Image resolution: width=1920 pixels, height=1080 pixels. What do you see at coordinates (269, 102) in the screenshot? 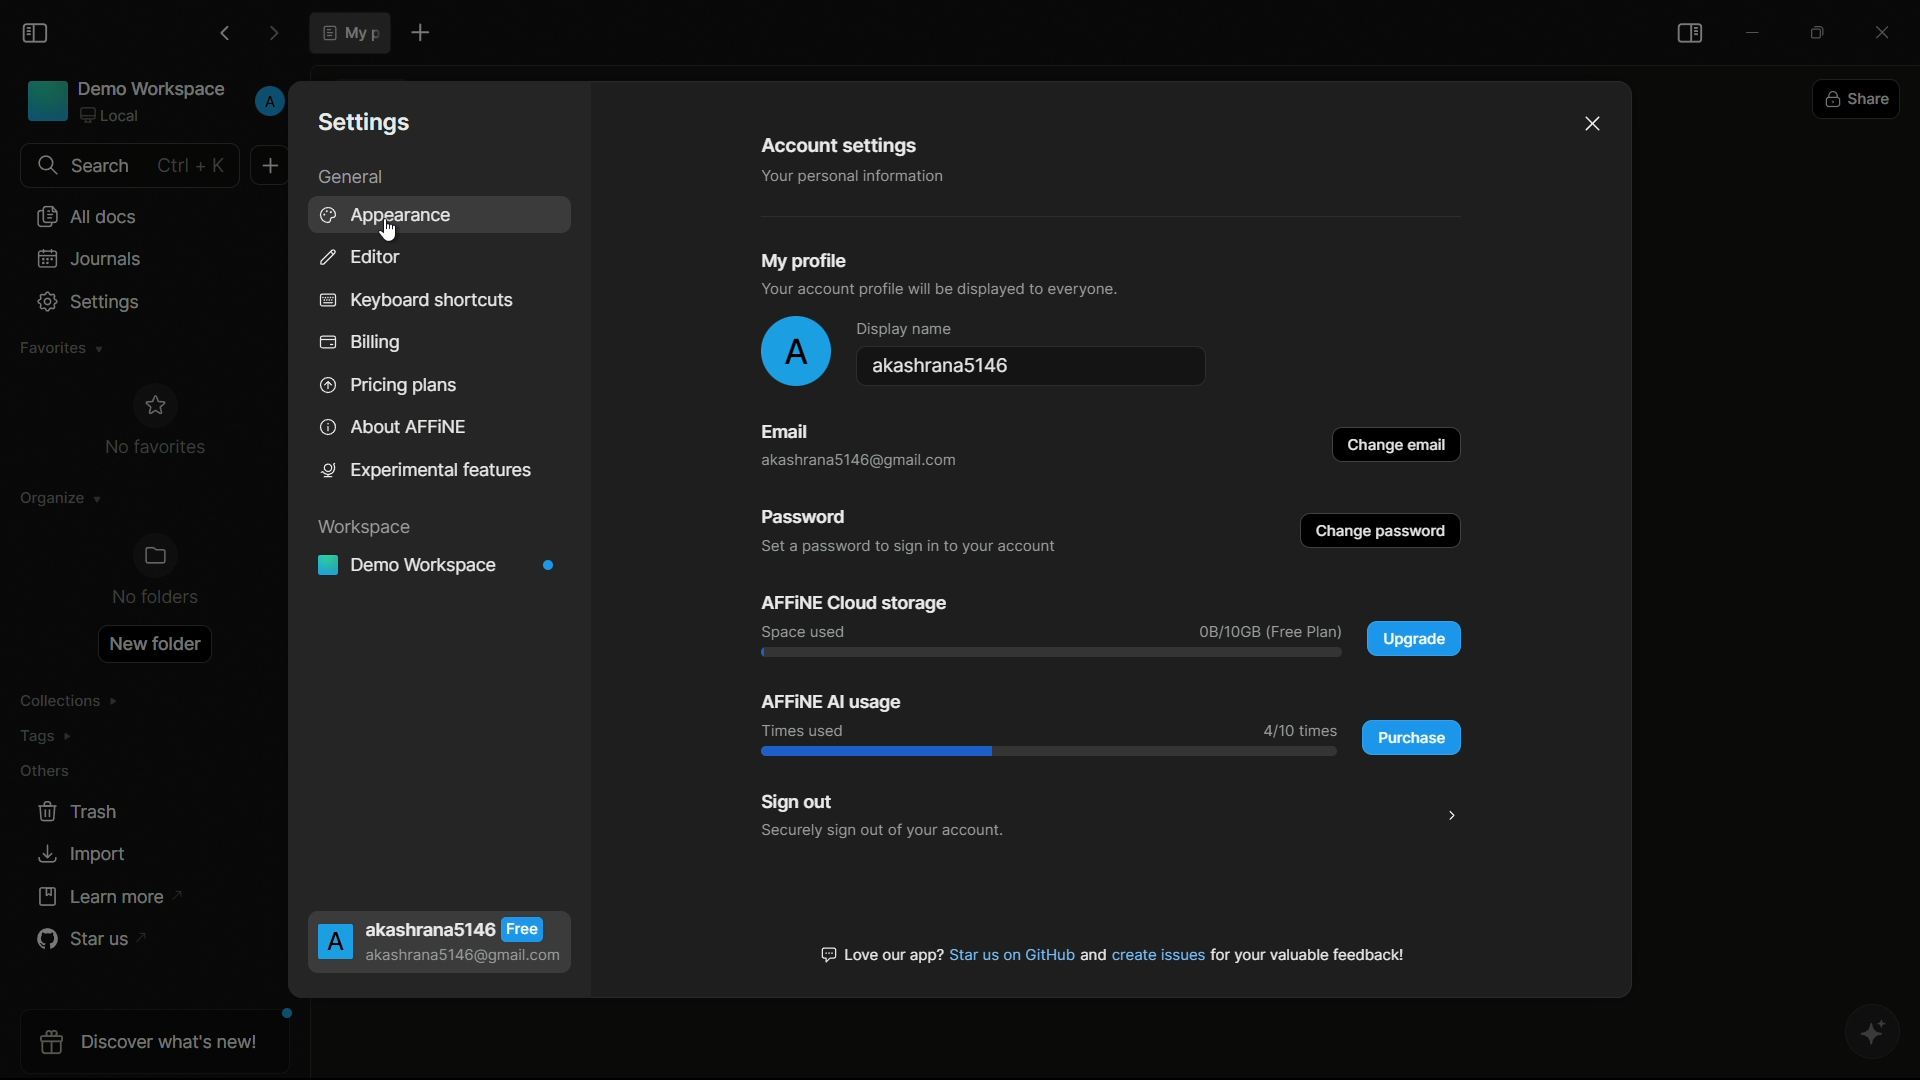
I see `profile` at bounding box center [269, 102].